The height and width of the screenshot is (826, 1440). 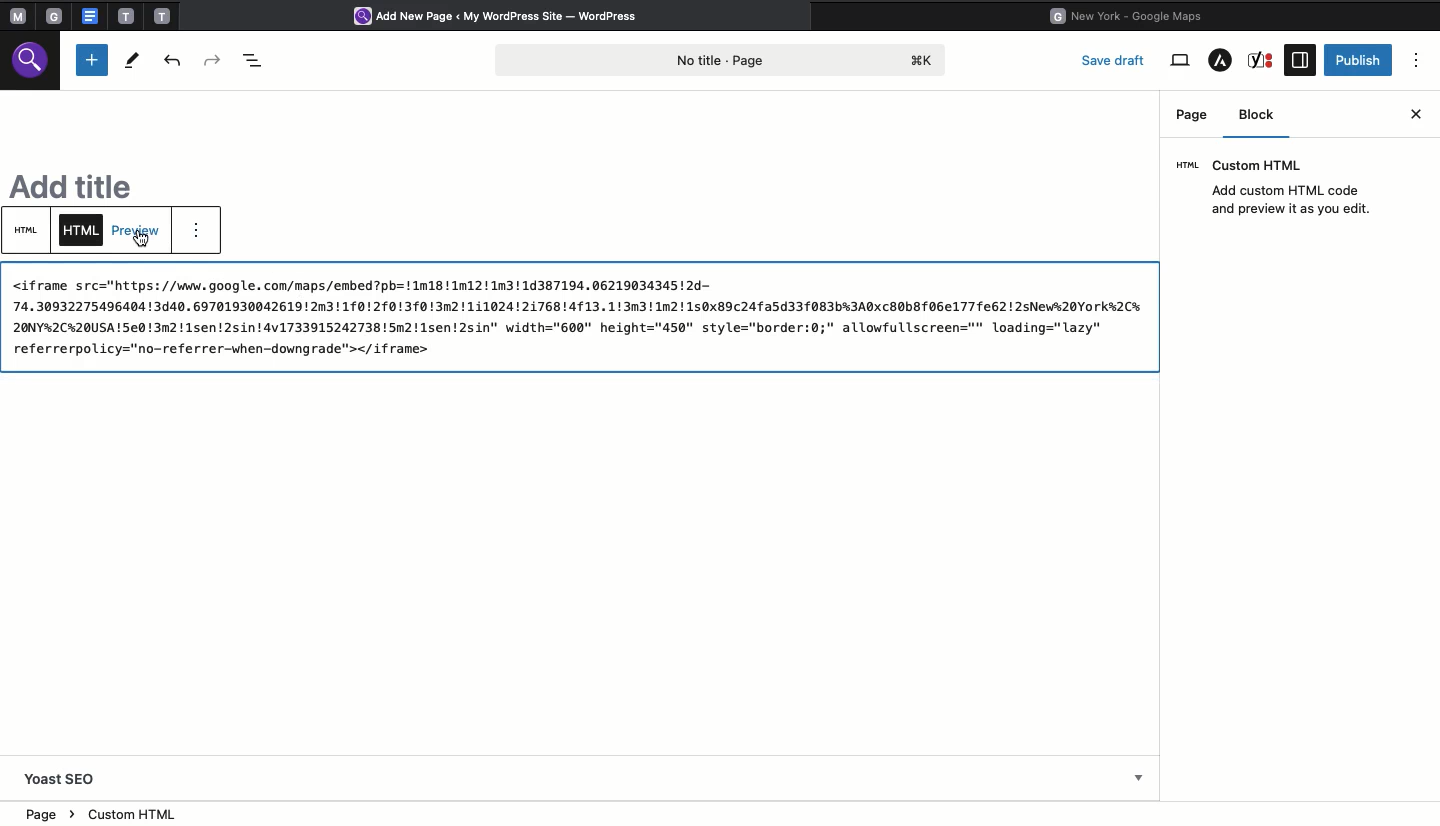 I want to click on Preview, so click(x=138, y=229).